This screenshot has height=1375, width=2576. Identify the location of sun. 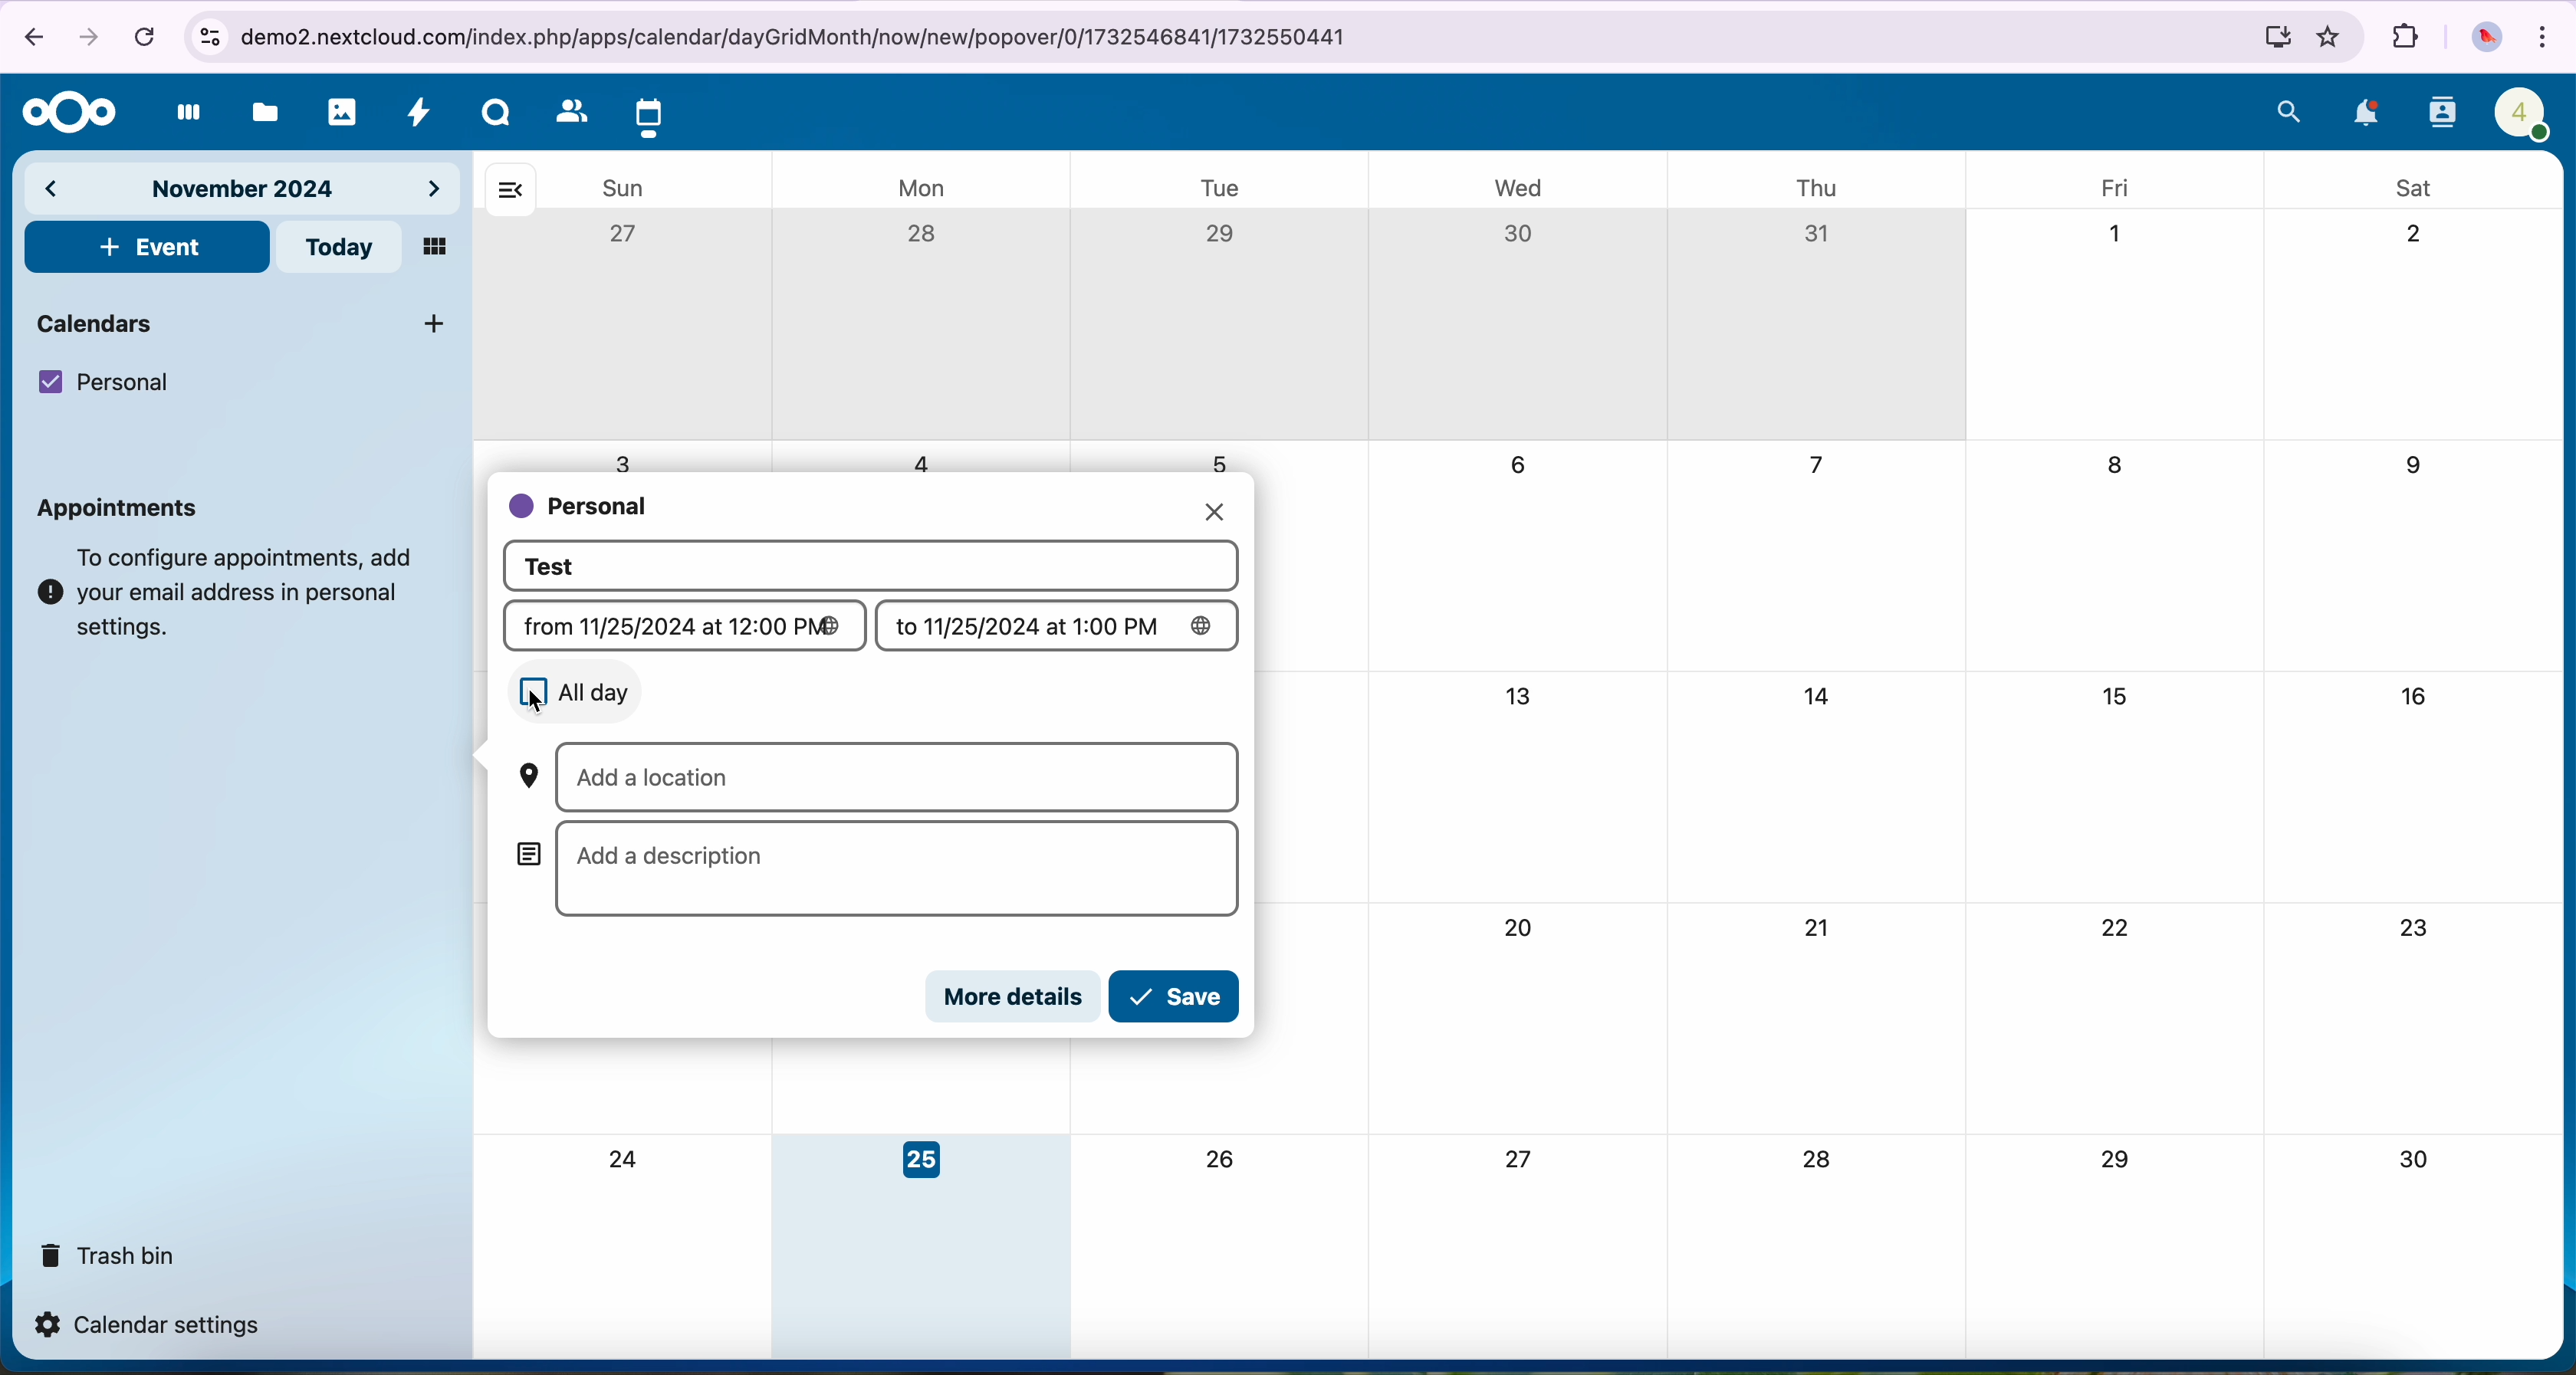
(623, 187).